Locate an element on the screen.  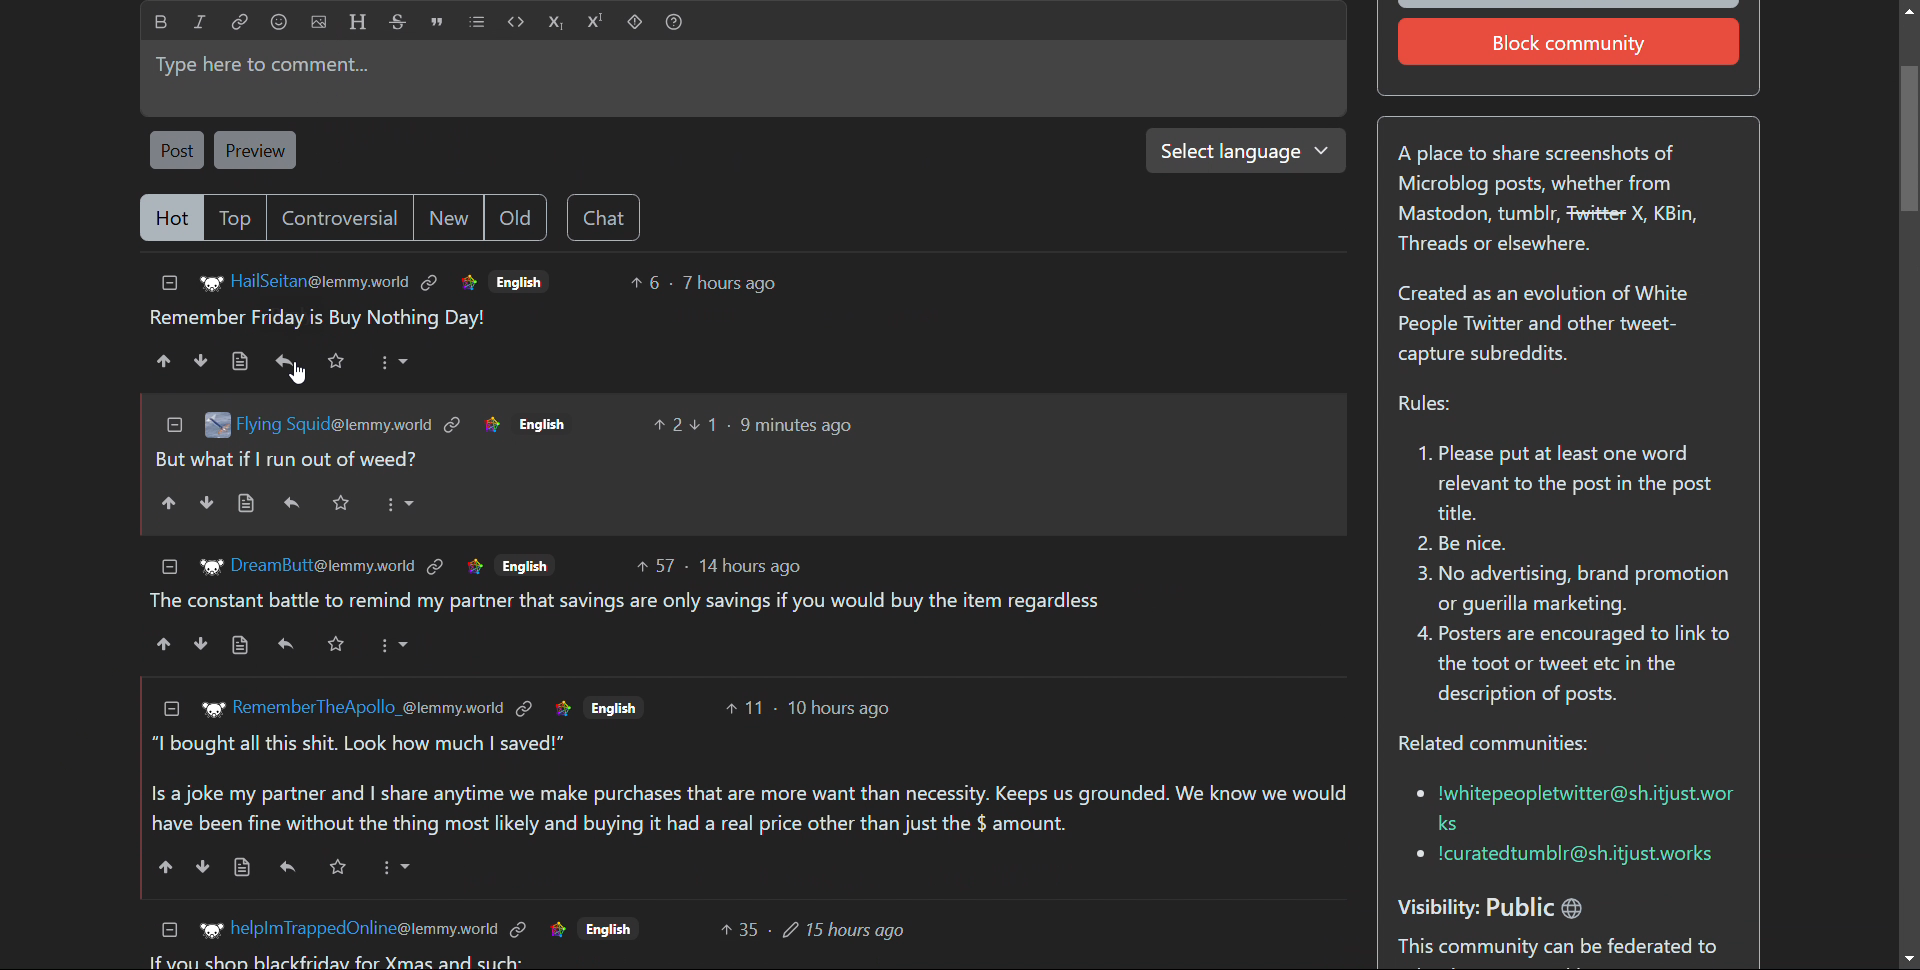
time of posting is located at coordinates (839, 709).